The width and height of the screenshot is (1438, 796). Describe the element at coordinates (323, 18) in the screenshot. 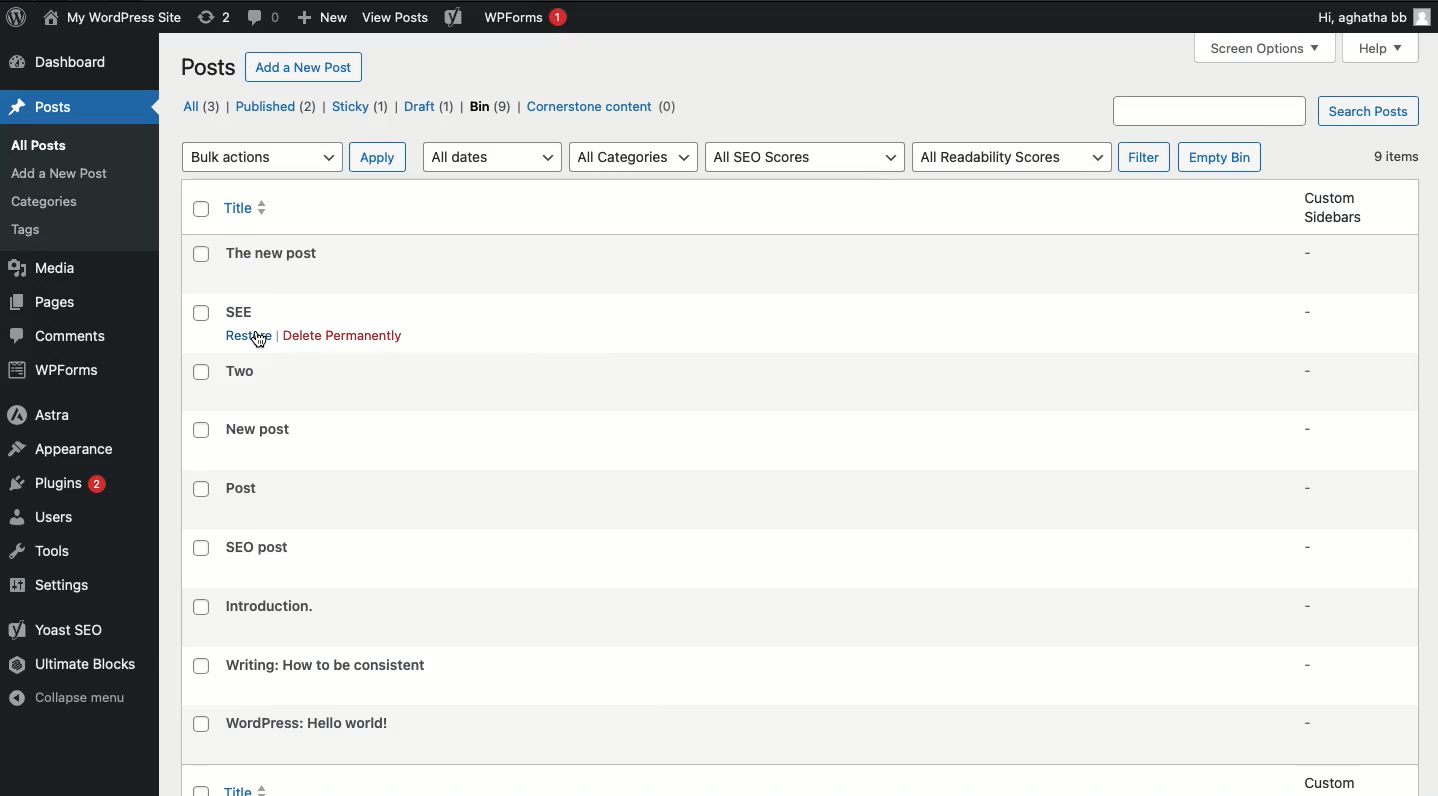

I see `New` at that location.